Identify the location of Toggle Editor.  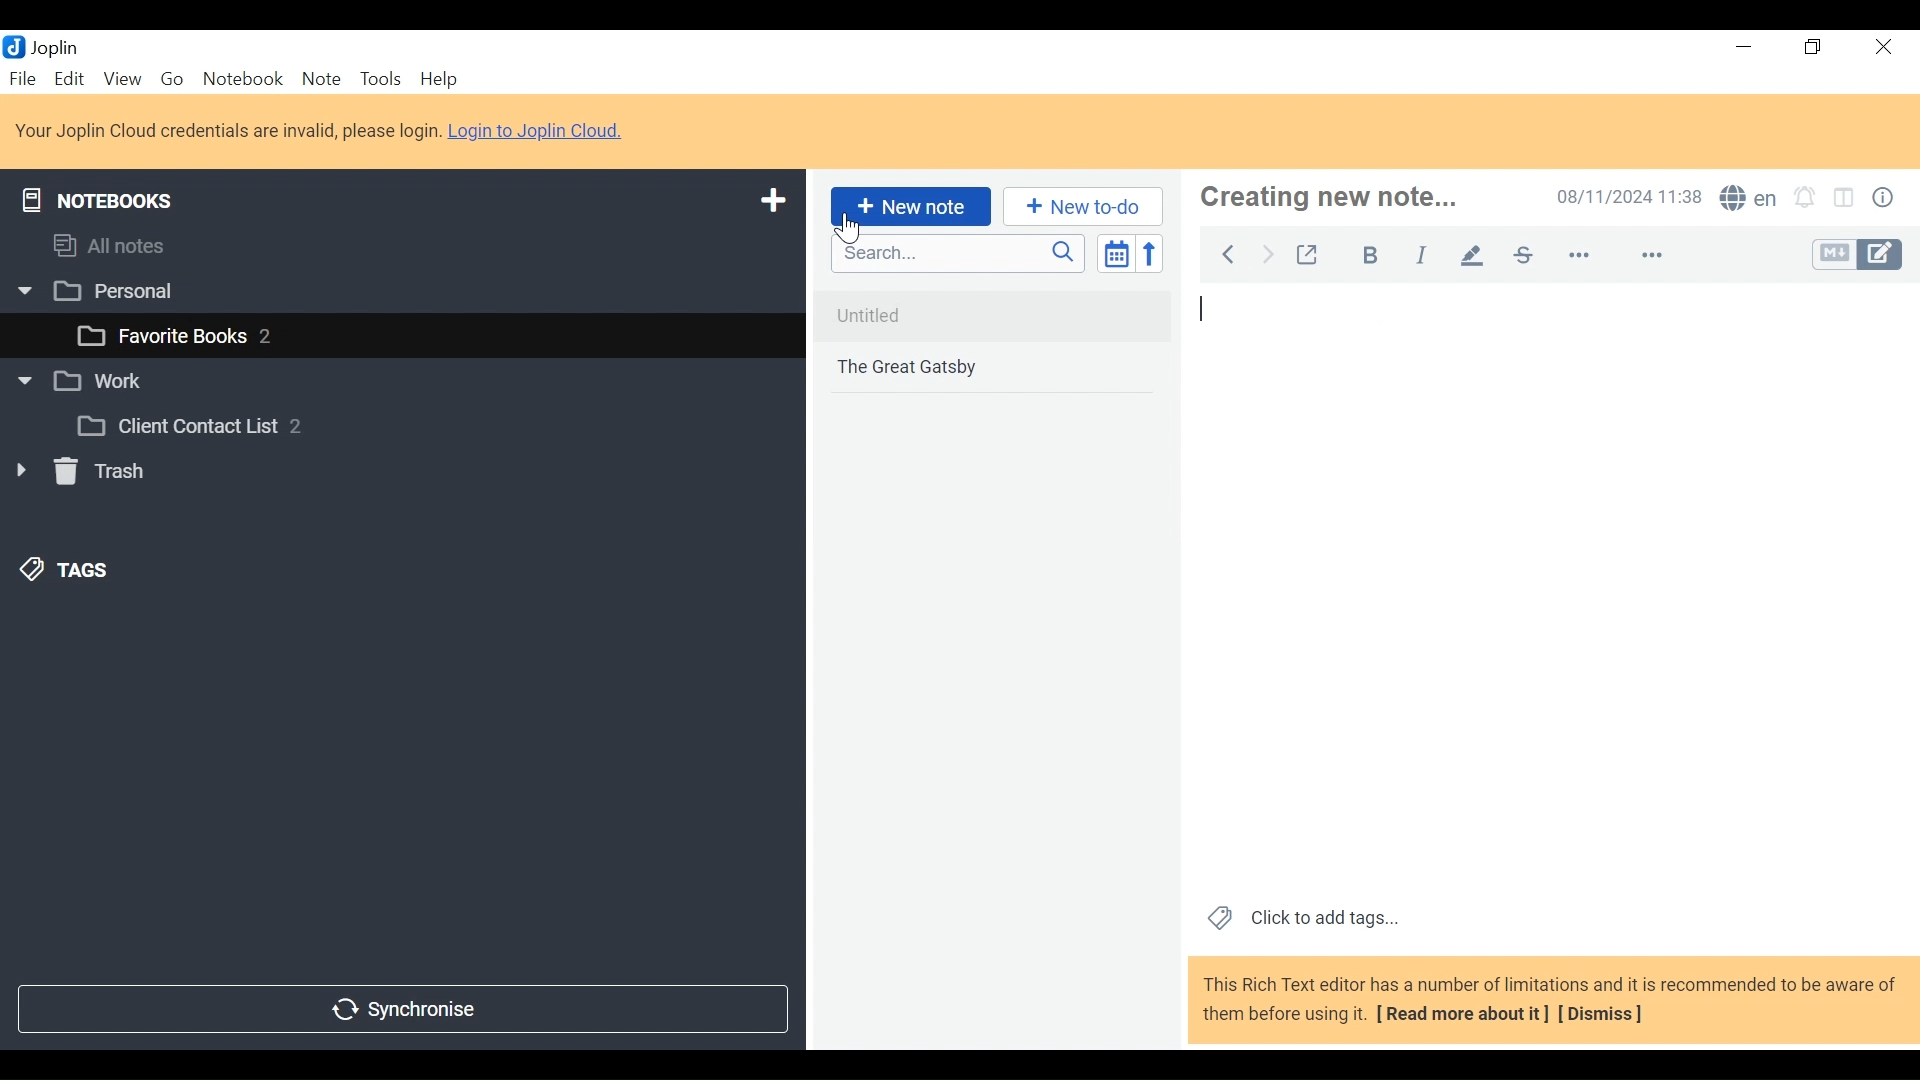
(1863, 255).